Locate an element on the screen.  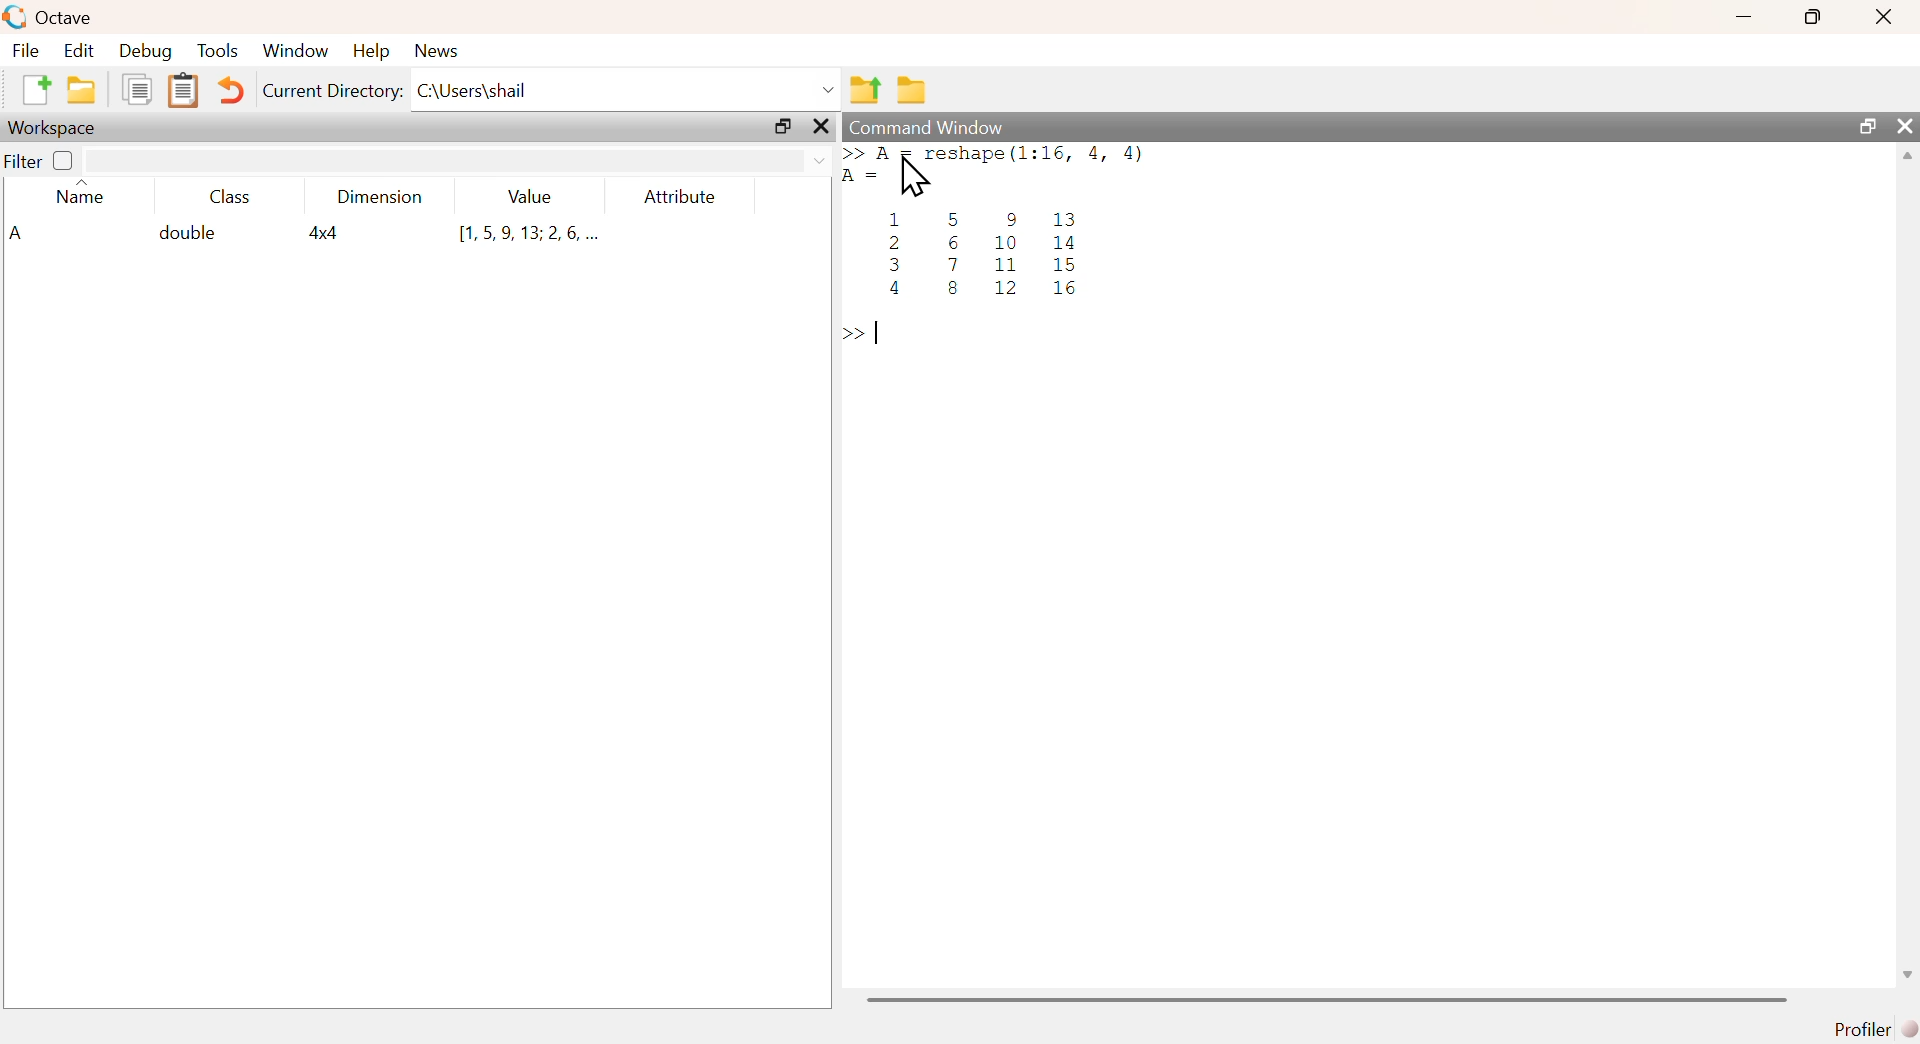
scrollbar is located at coordinates (1327, 999).